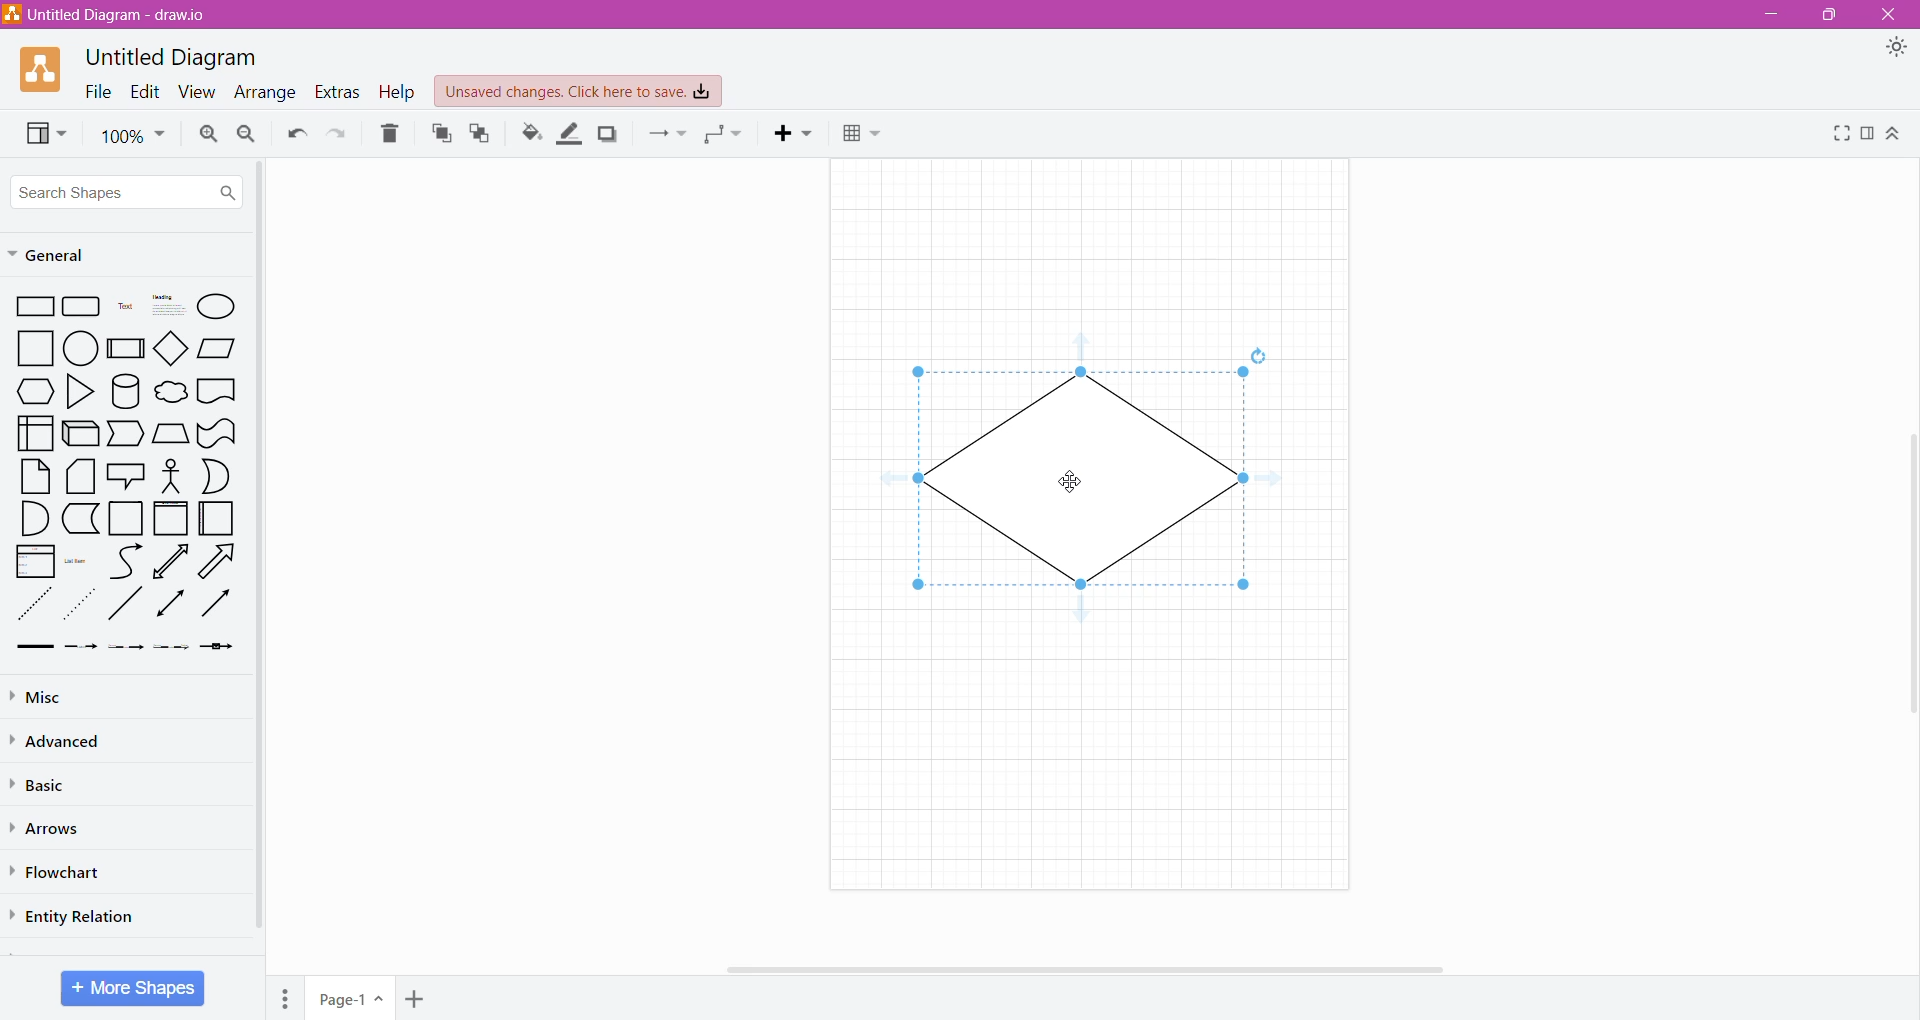  Describe the element at coordinates (264, 561) in the screenshot. I see `Vertical Scroll Bar` at that location.